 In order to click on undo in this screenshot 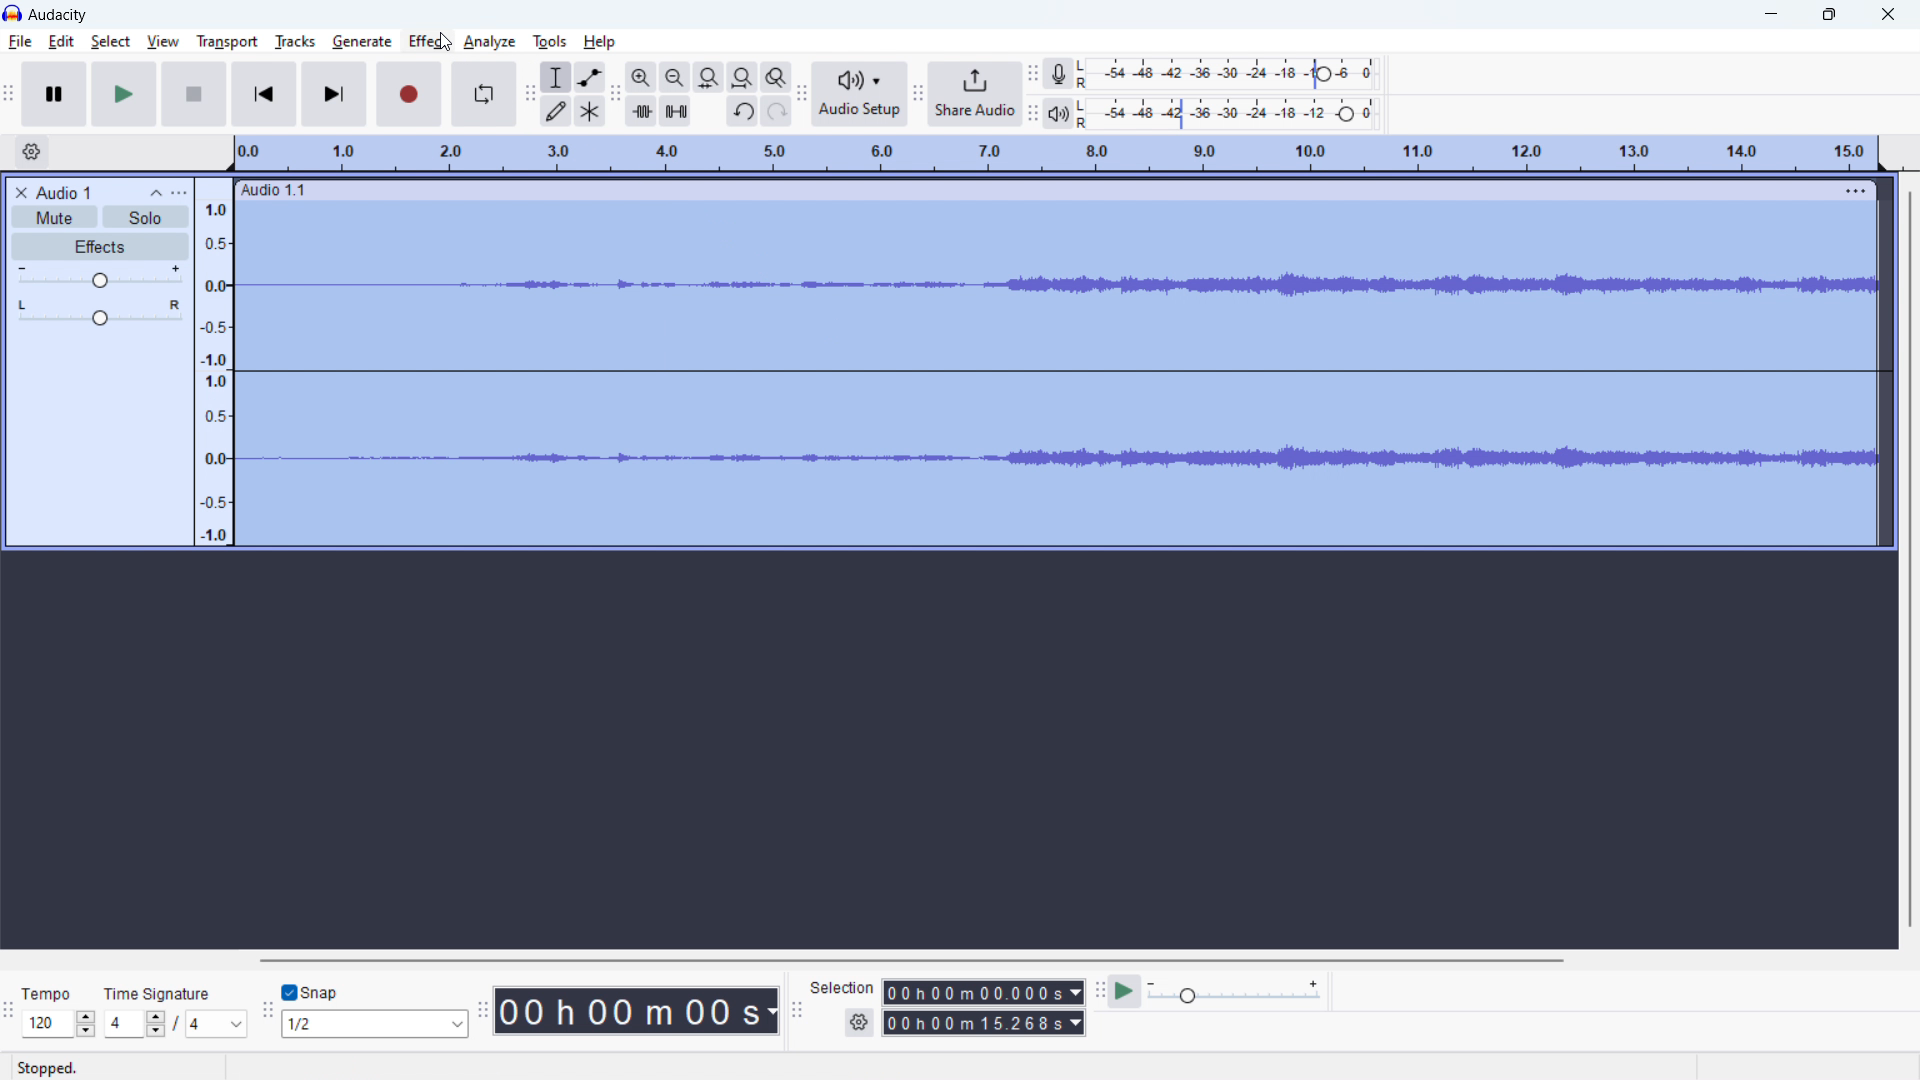, I will do `click(741, 112)`.